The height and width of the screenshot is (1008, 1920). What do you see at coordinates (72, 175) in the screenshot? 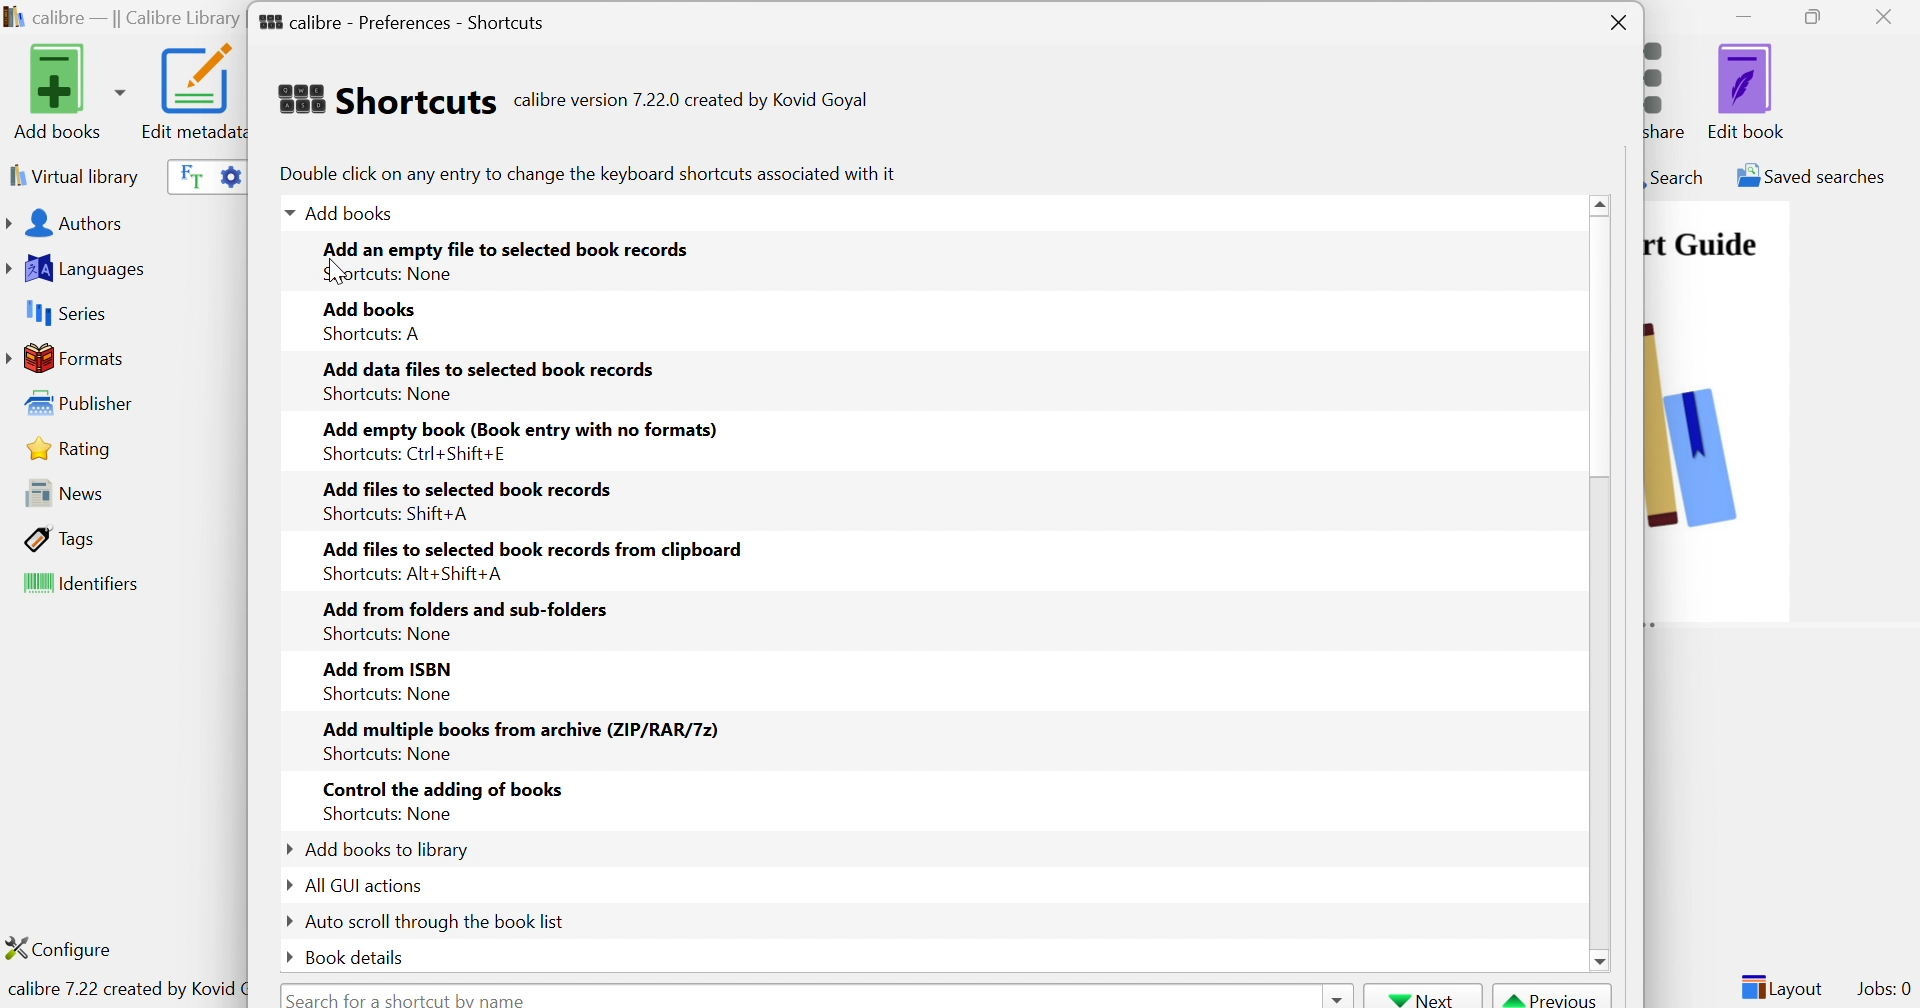
I see `Virtual library` at bounding box center [72, 175].